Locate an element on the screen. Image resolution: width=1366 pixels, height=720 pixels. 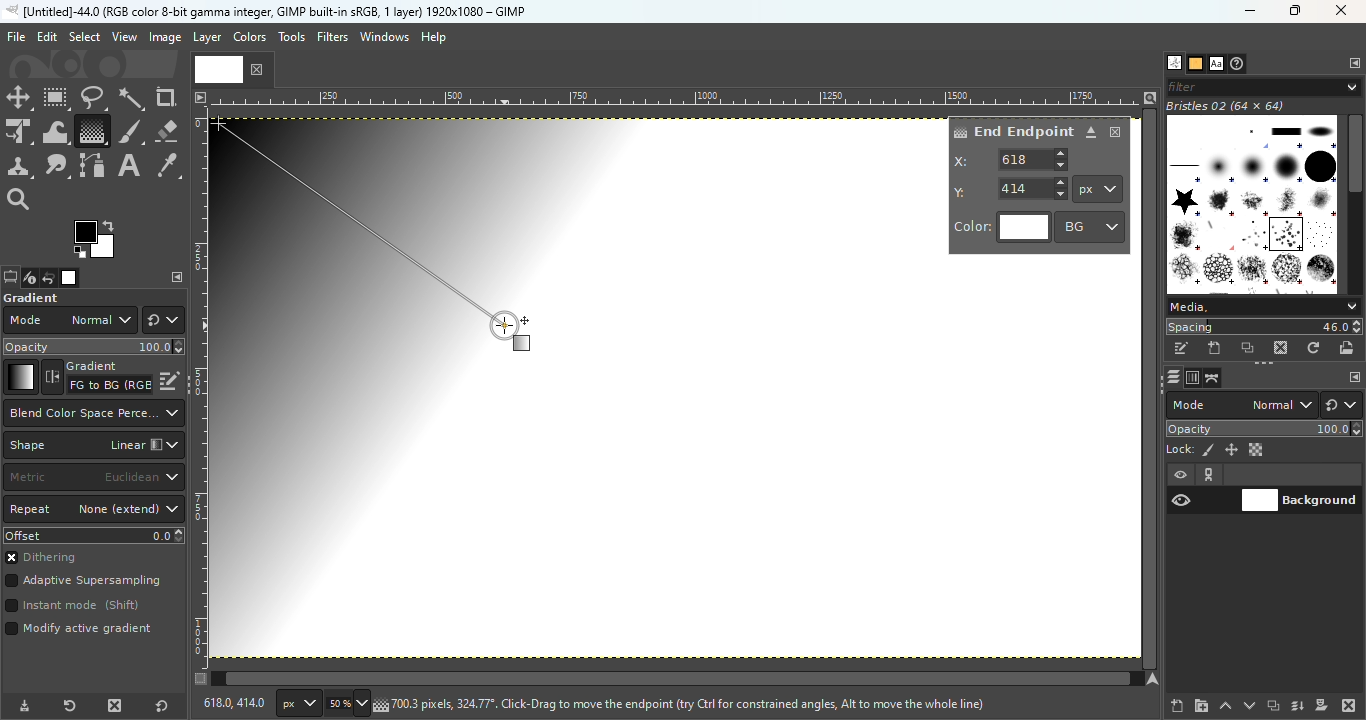
Ruler measurement is located at coordinates (1098, 189).